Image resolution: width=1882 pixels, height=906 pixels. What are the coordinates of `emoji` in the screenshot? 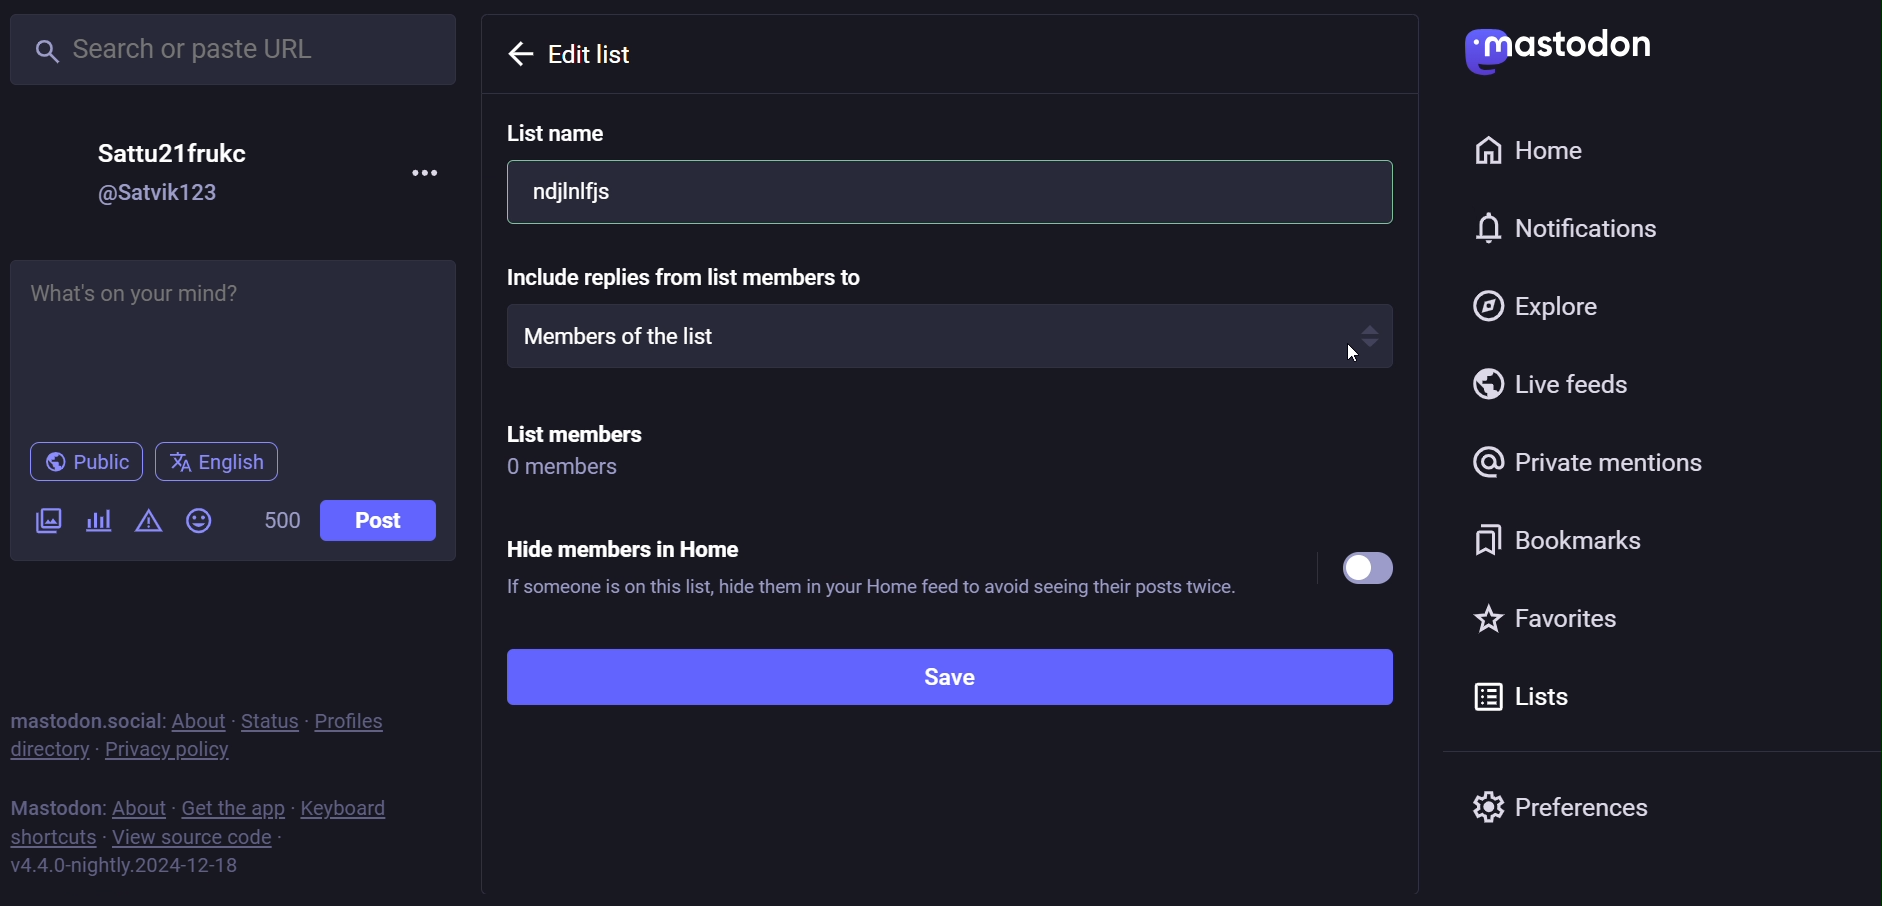 It's located at (198, 520).